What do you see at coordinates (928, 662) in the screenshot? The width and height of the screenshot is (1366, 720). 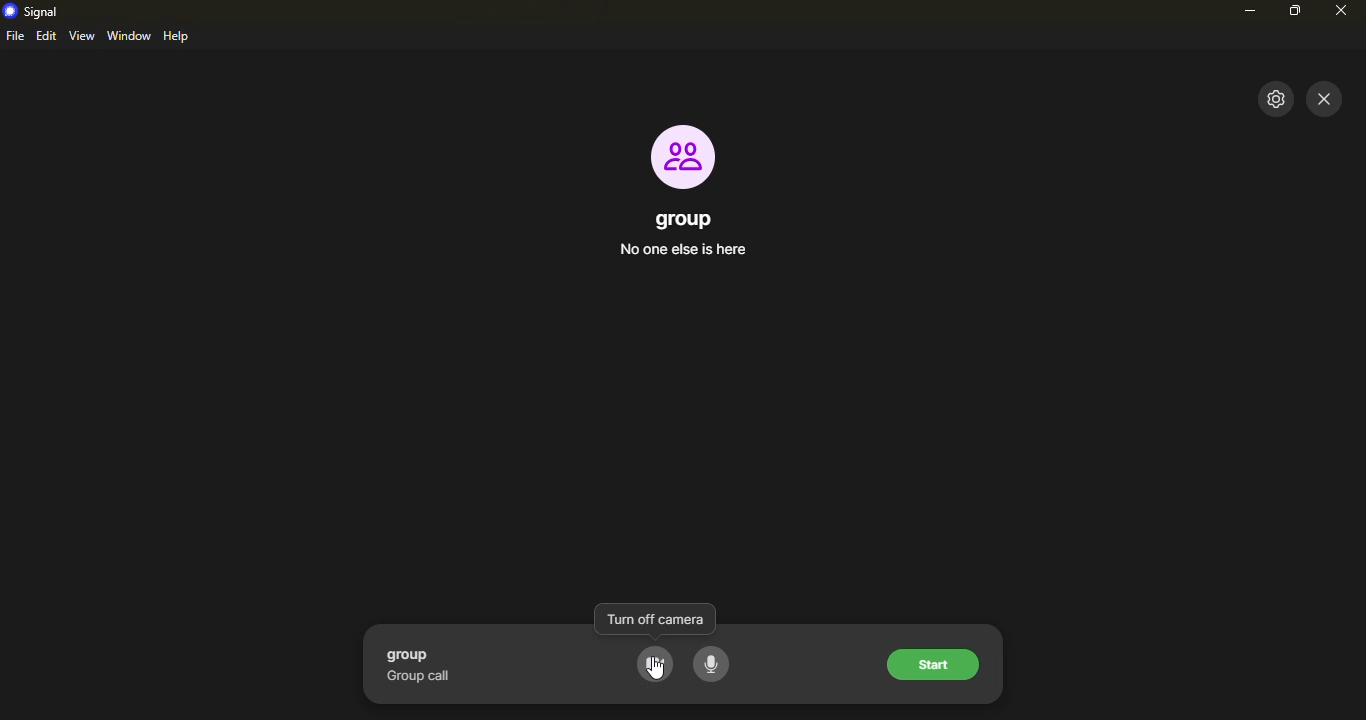 I see `start` at bounding box center [928, 662].